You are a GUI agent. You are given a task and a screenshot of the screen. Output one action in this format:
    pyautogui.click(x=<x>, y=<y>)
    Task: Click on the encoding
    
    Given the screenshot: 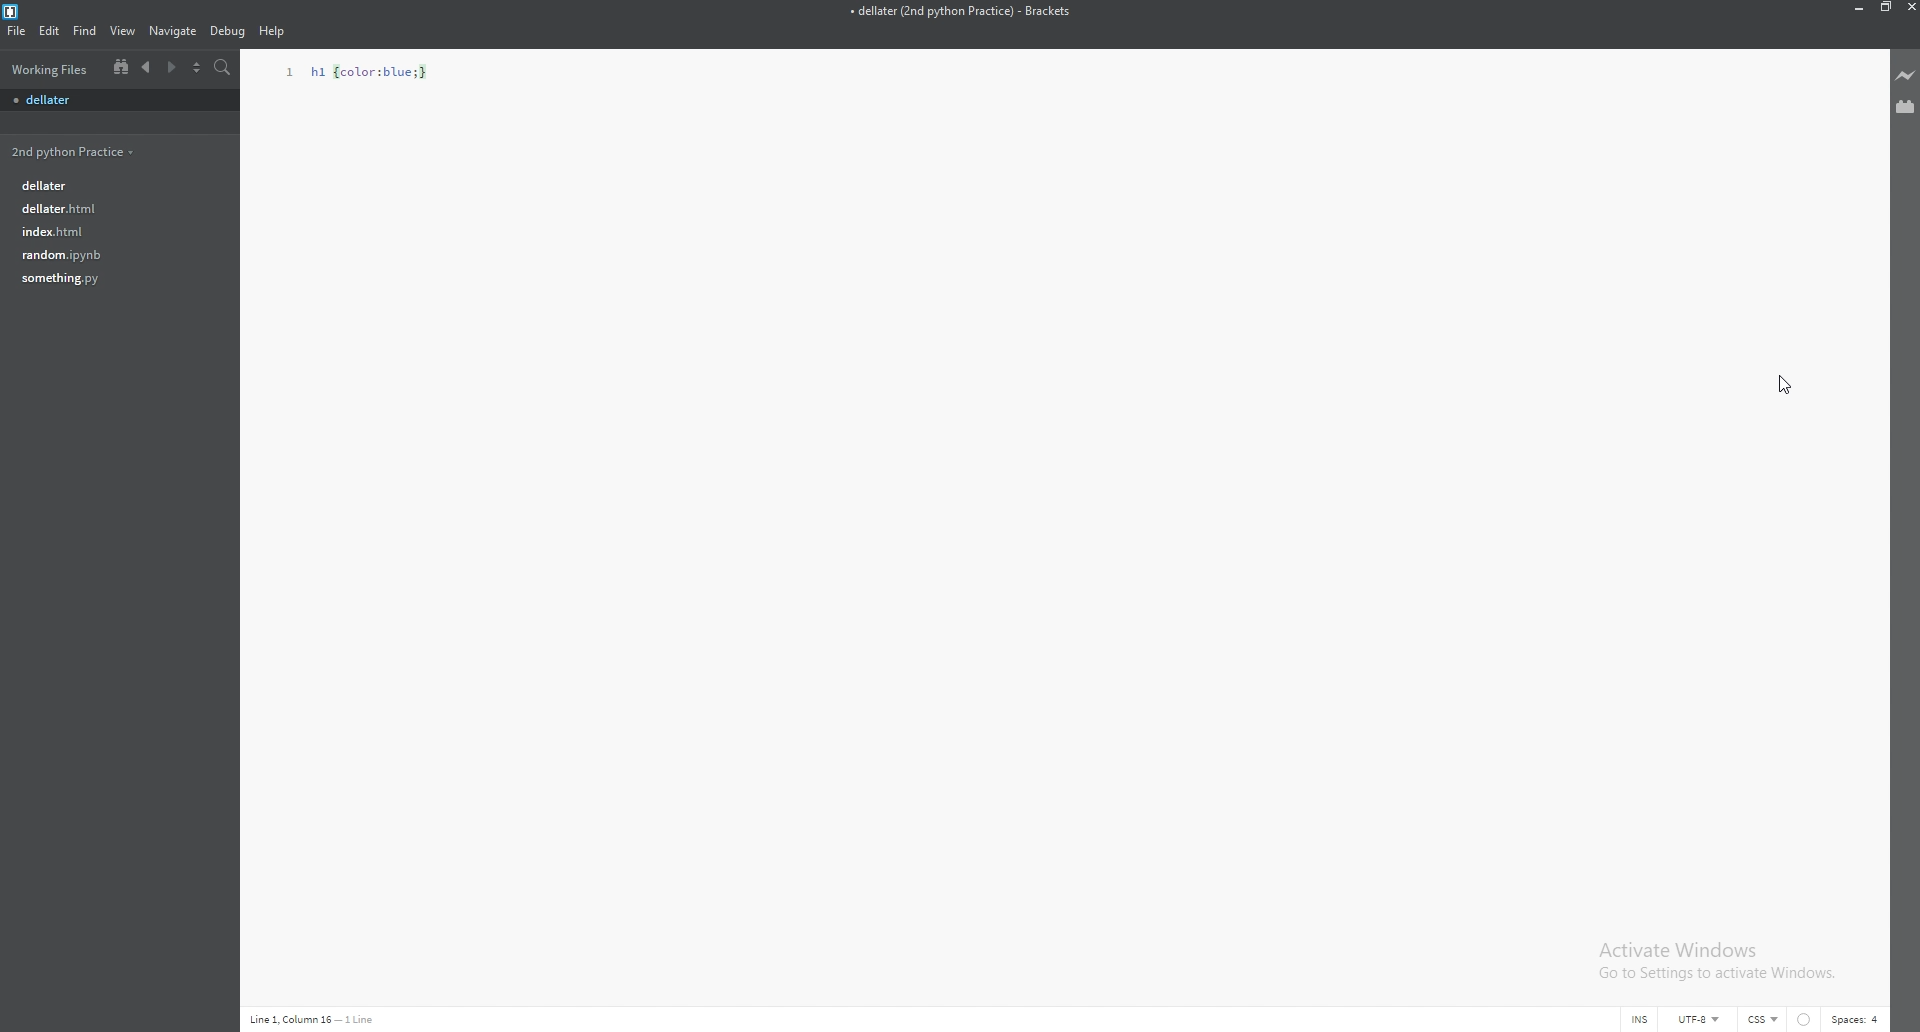 What is the action you would take?
    pyautogui.click(x=1683, y=1019)
    